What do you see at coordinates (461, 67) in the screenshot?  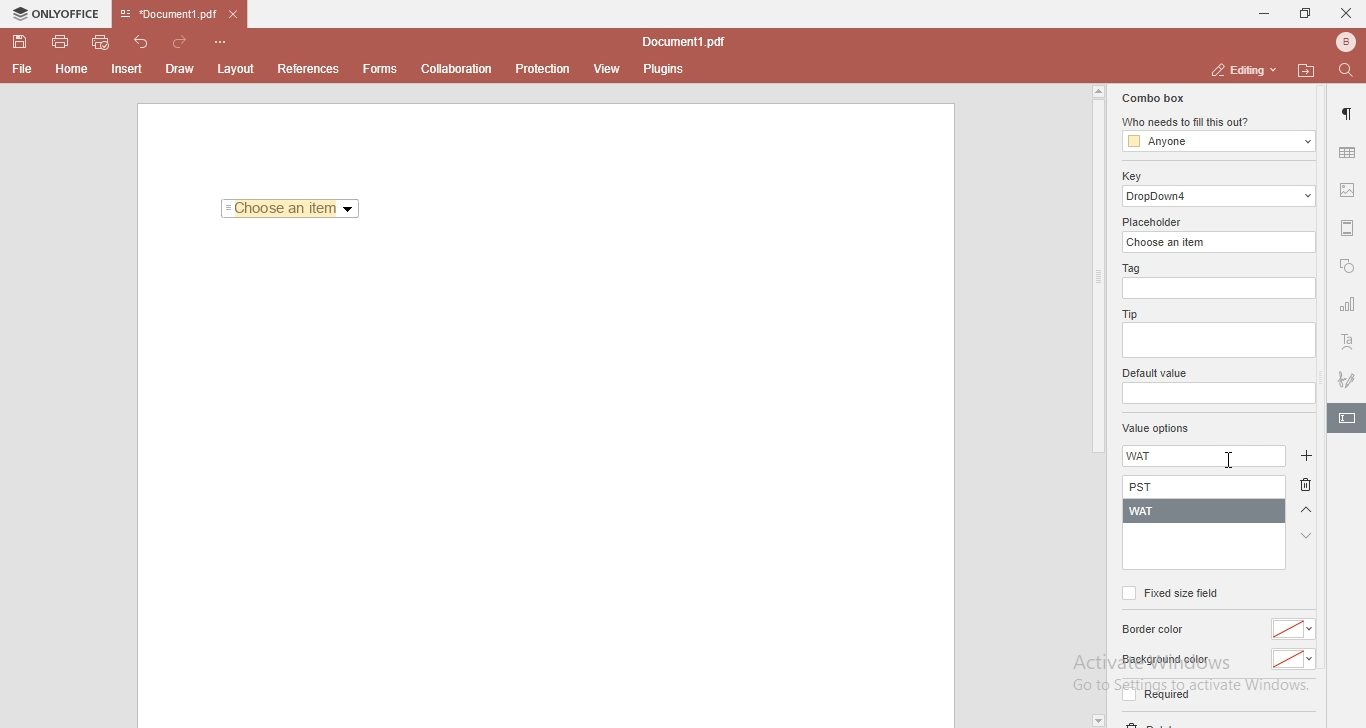 I see `collaboration` at bounding box center [461, 67].